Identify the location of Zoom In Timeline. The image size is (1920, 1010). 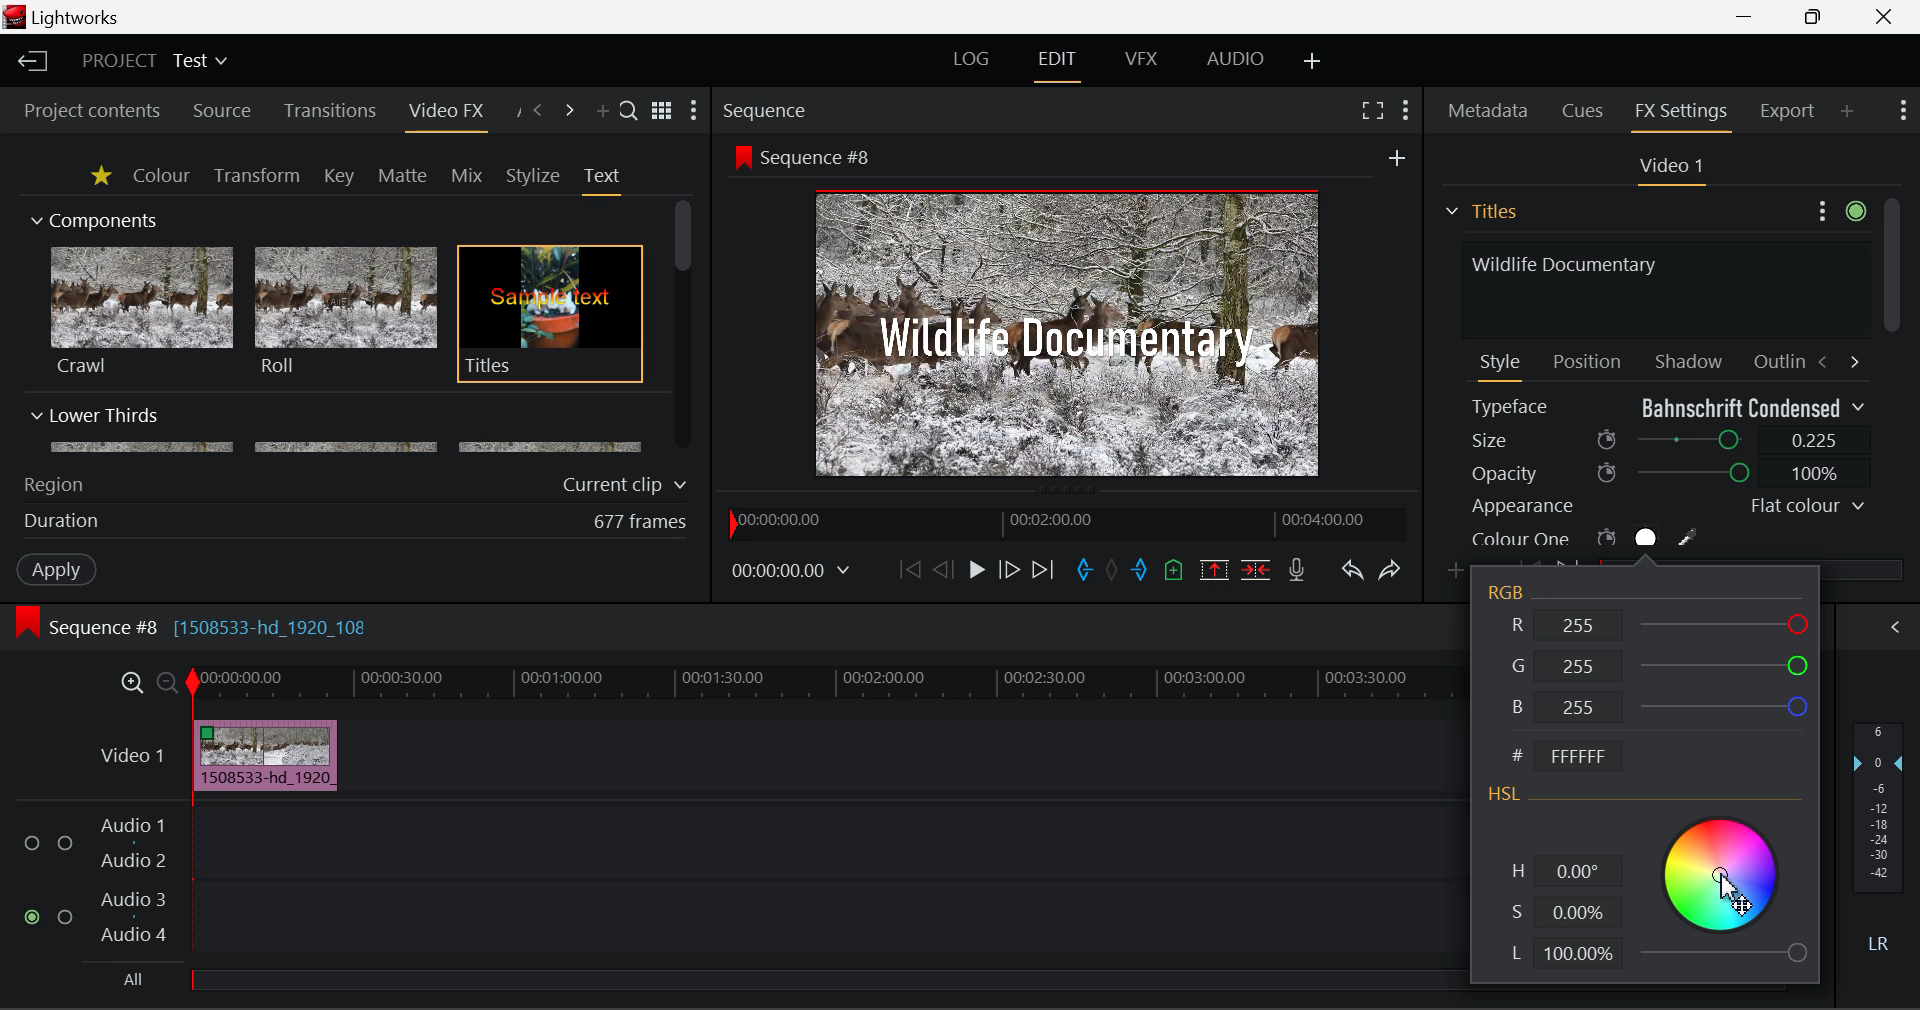
(132, 688).